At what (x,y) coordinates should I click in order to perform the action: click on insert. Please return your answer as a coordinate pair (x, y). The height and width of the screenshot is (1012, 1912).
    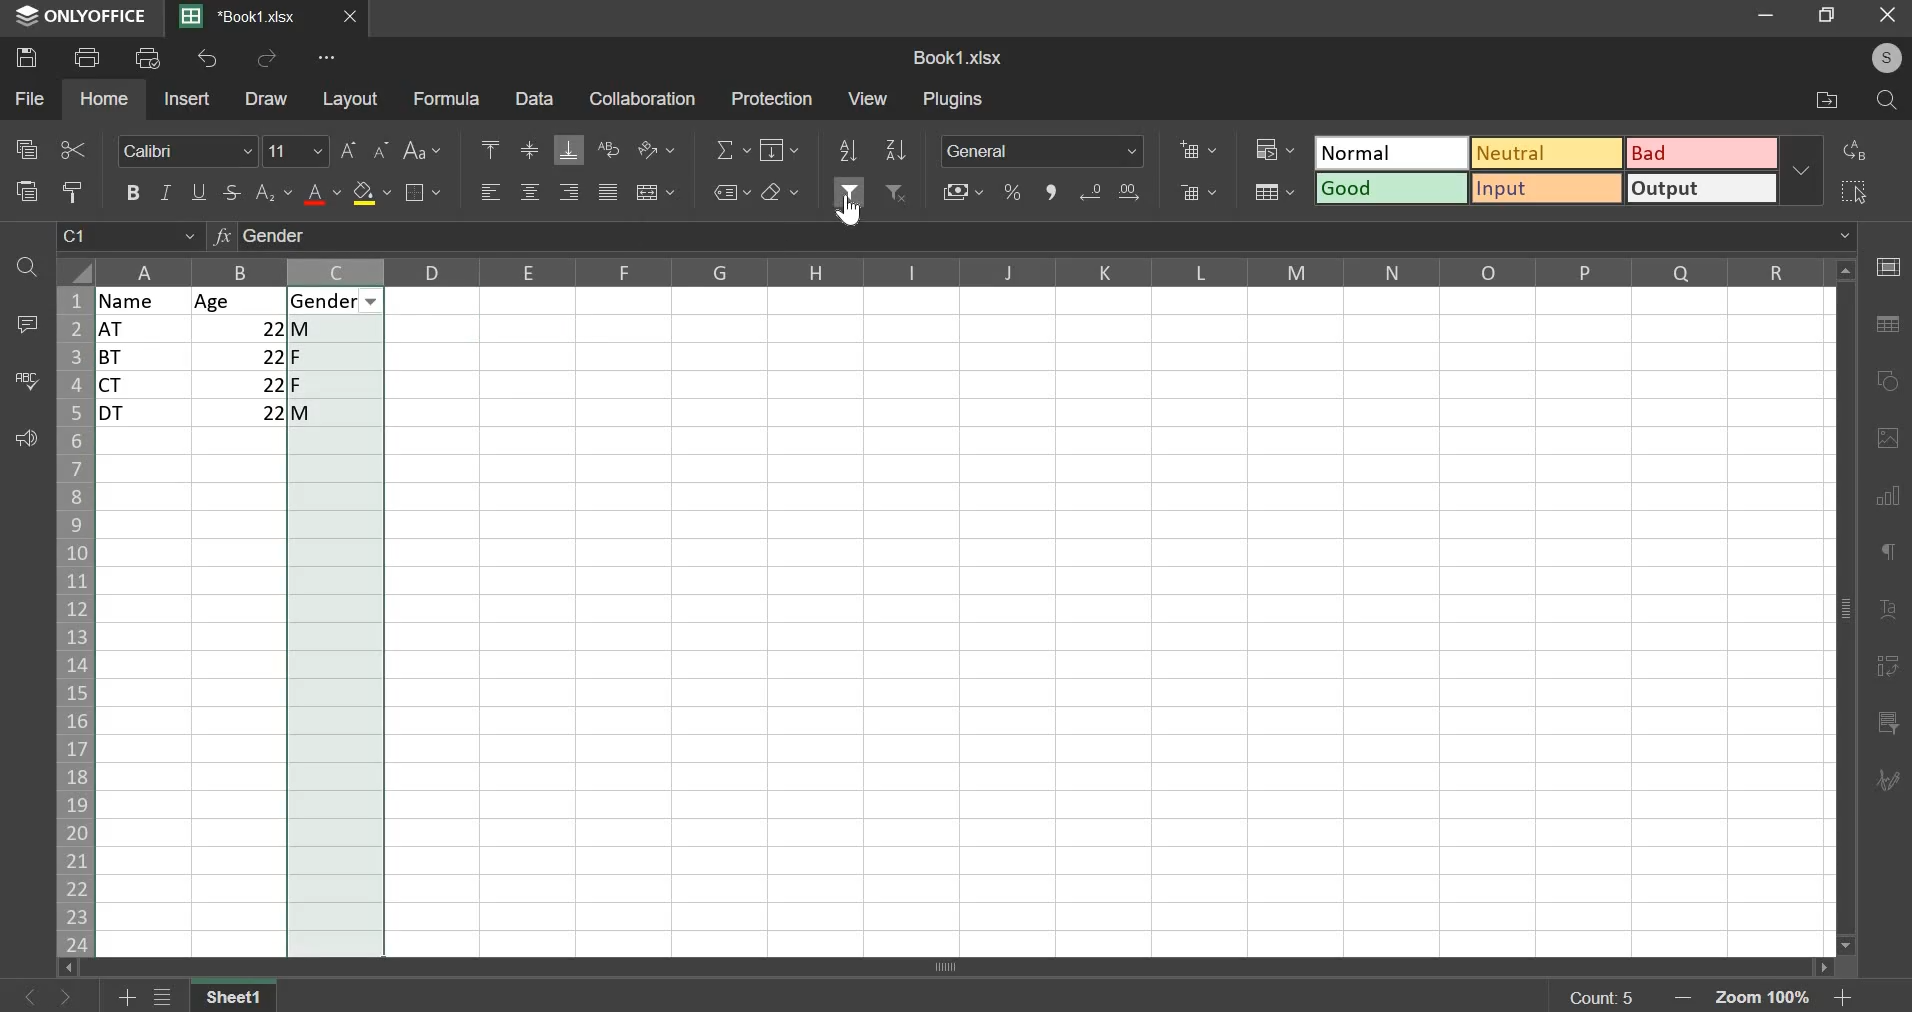
    Looking at the image, I should click on (187, 97).